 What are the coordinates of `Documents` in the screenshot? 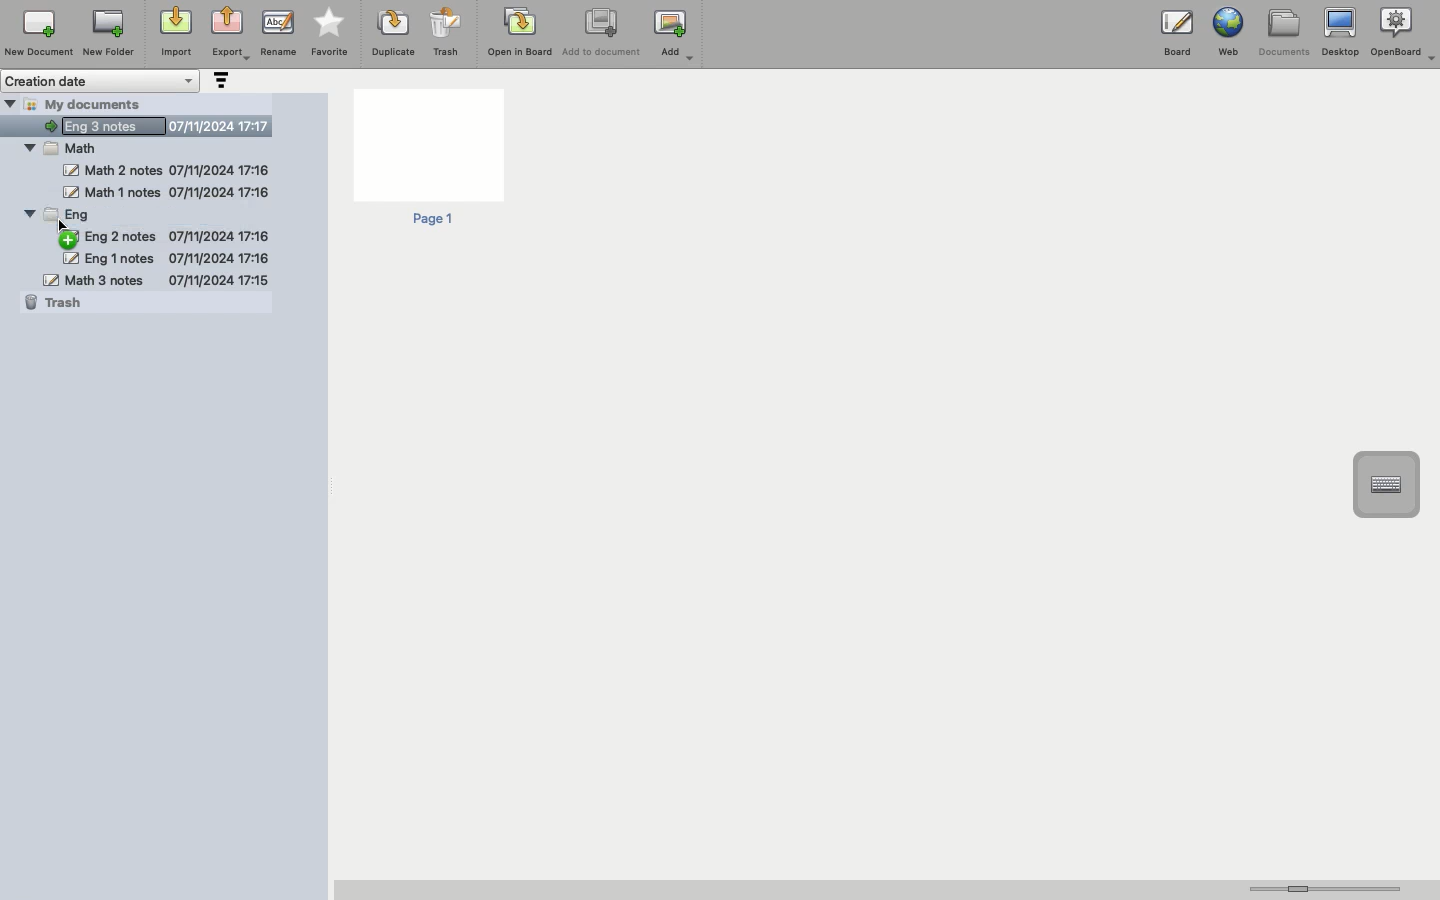 It's located at (1283, 33).